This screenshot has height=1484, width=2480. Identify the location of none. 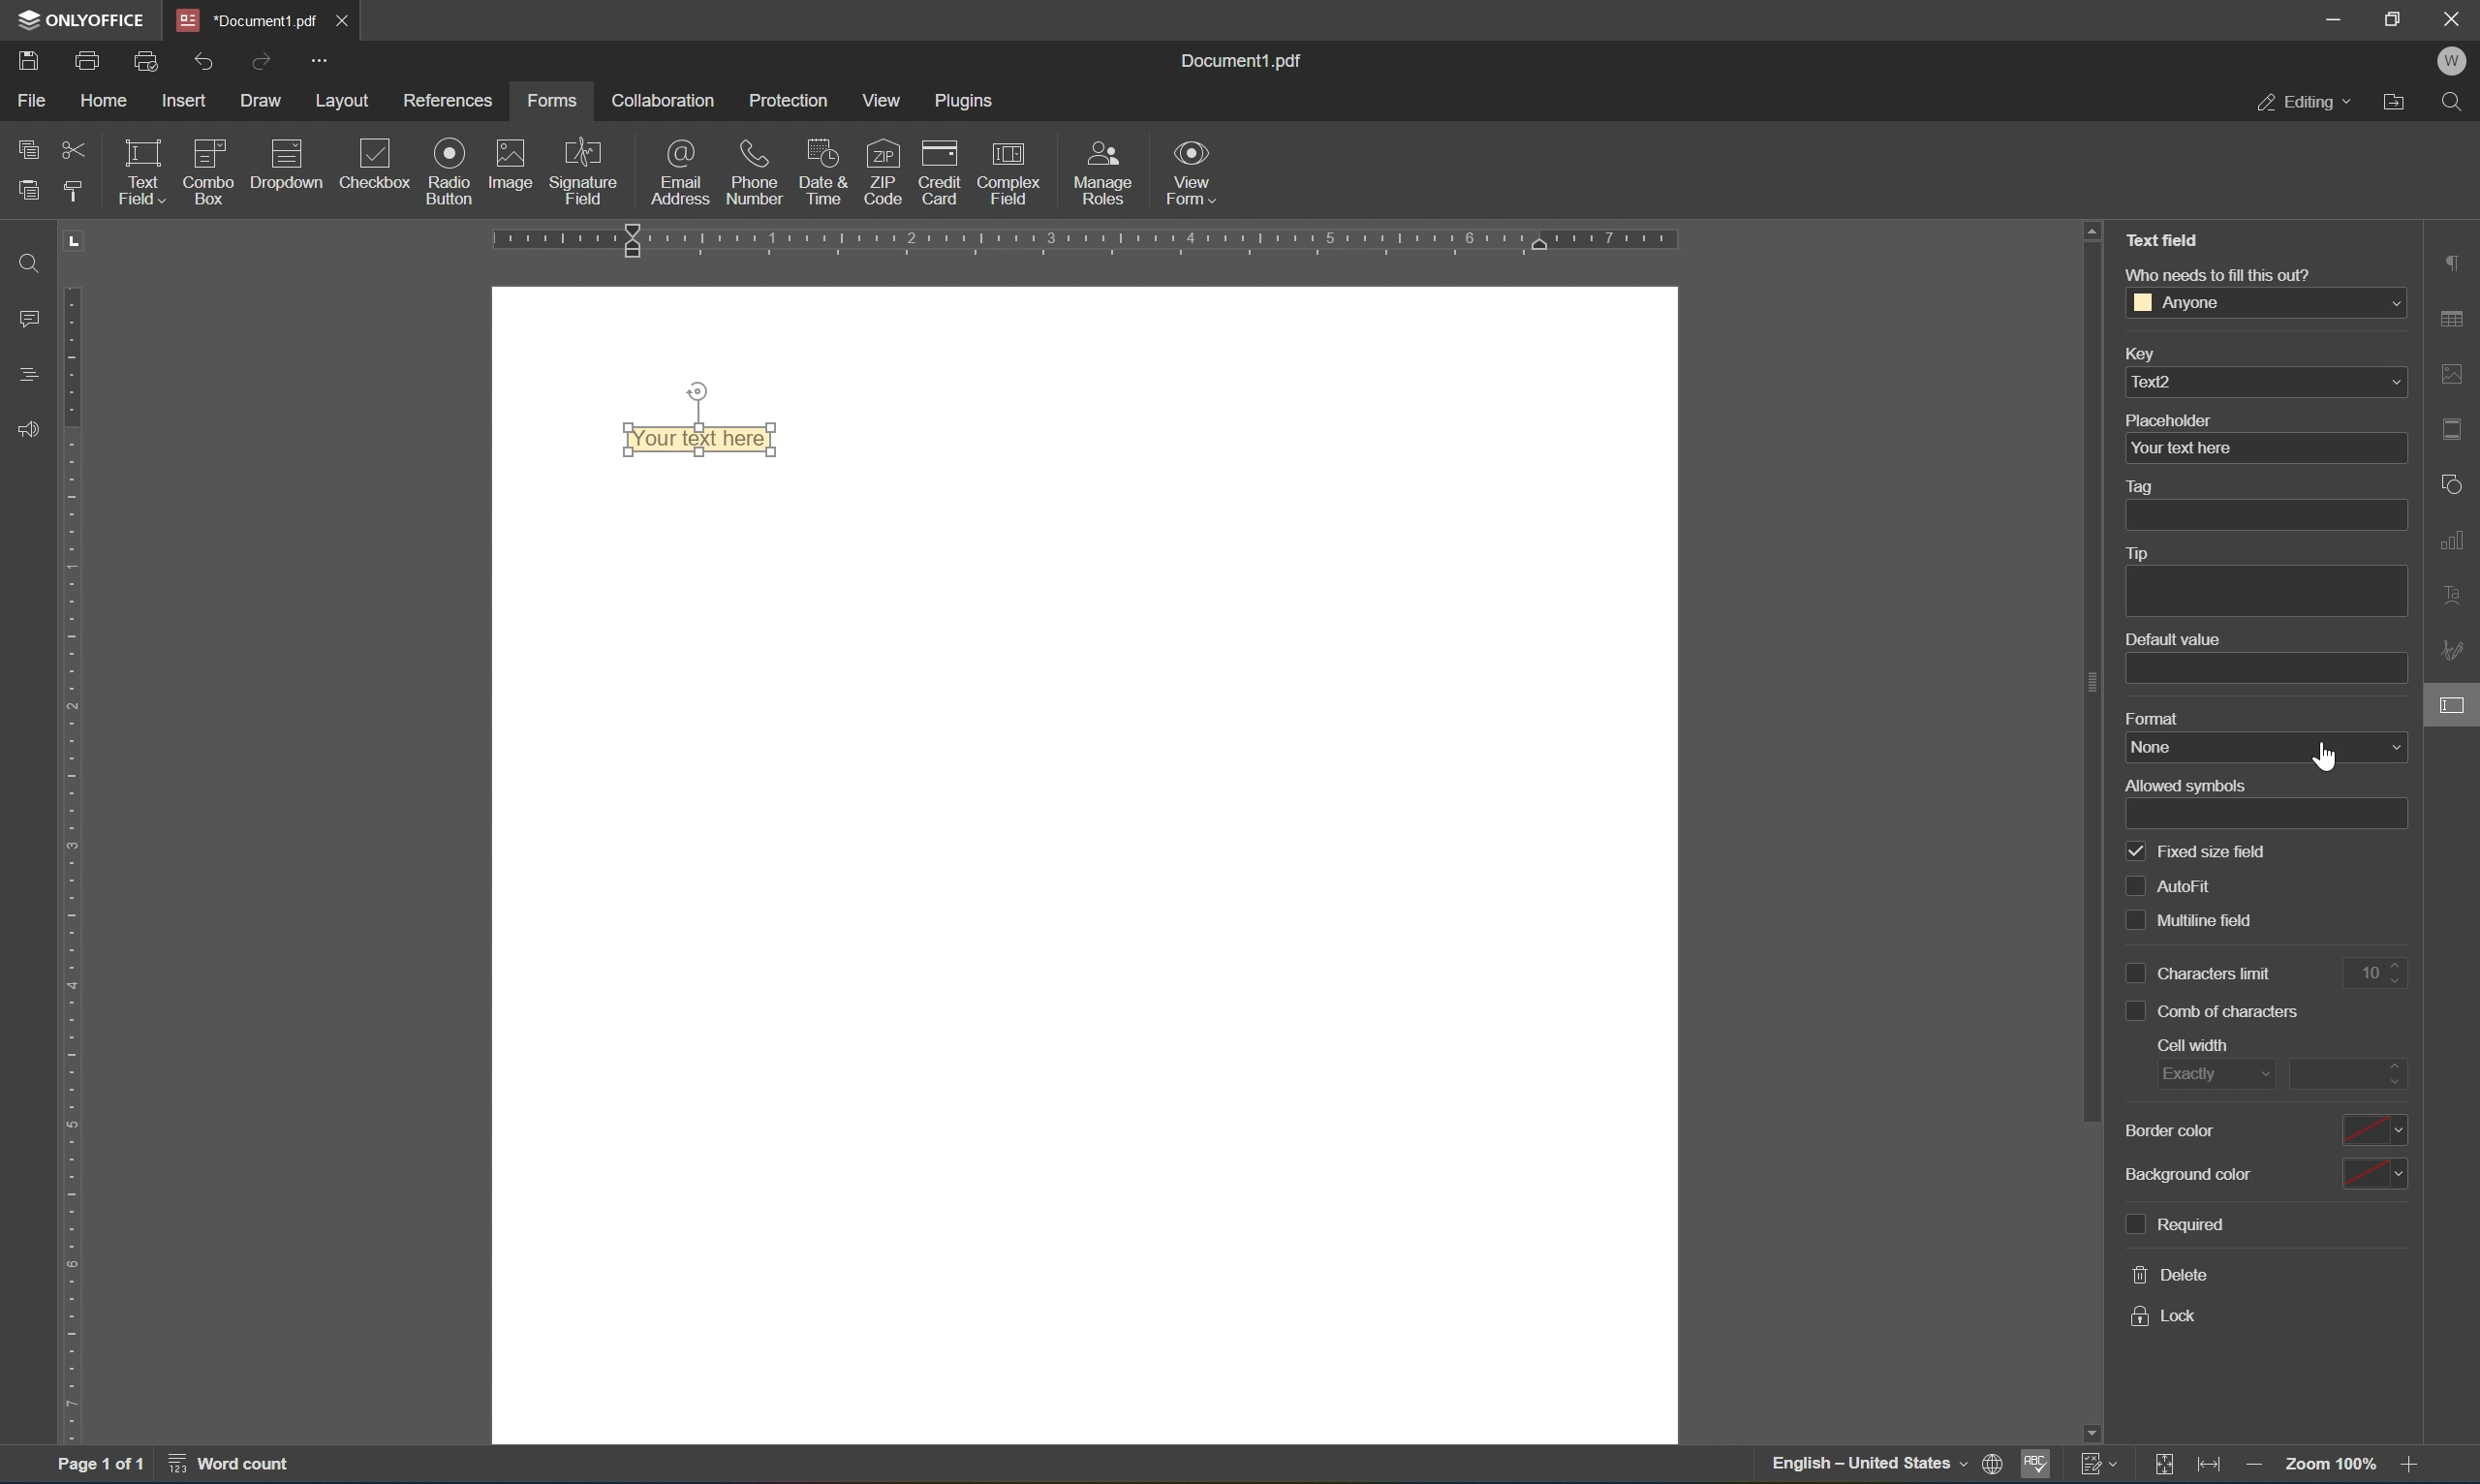
(2153, 746).